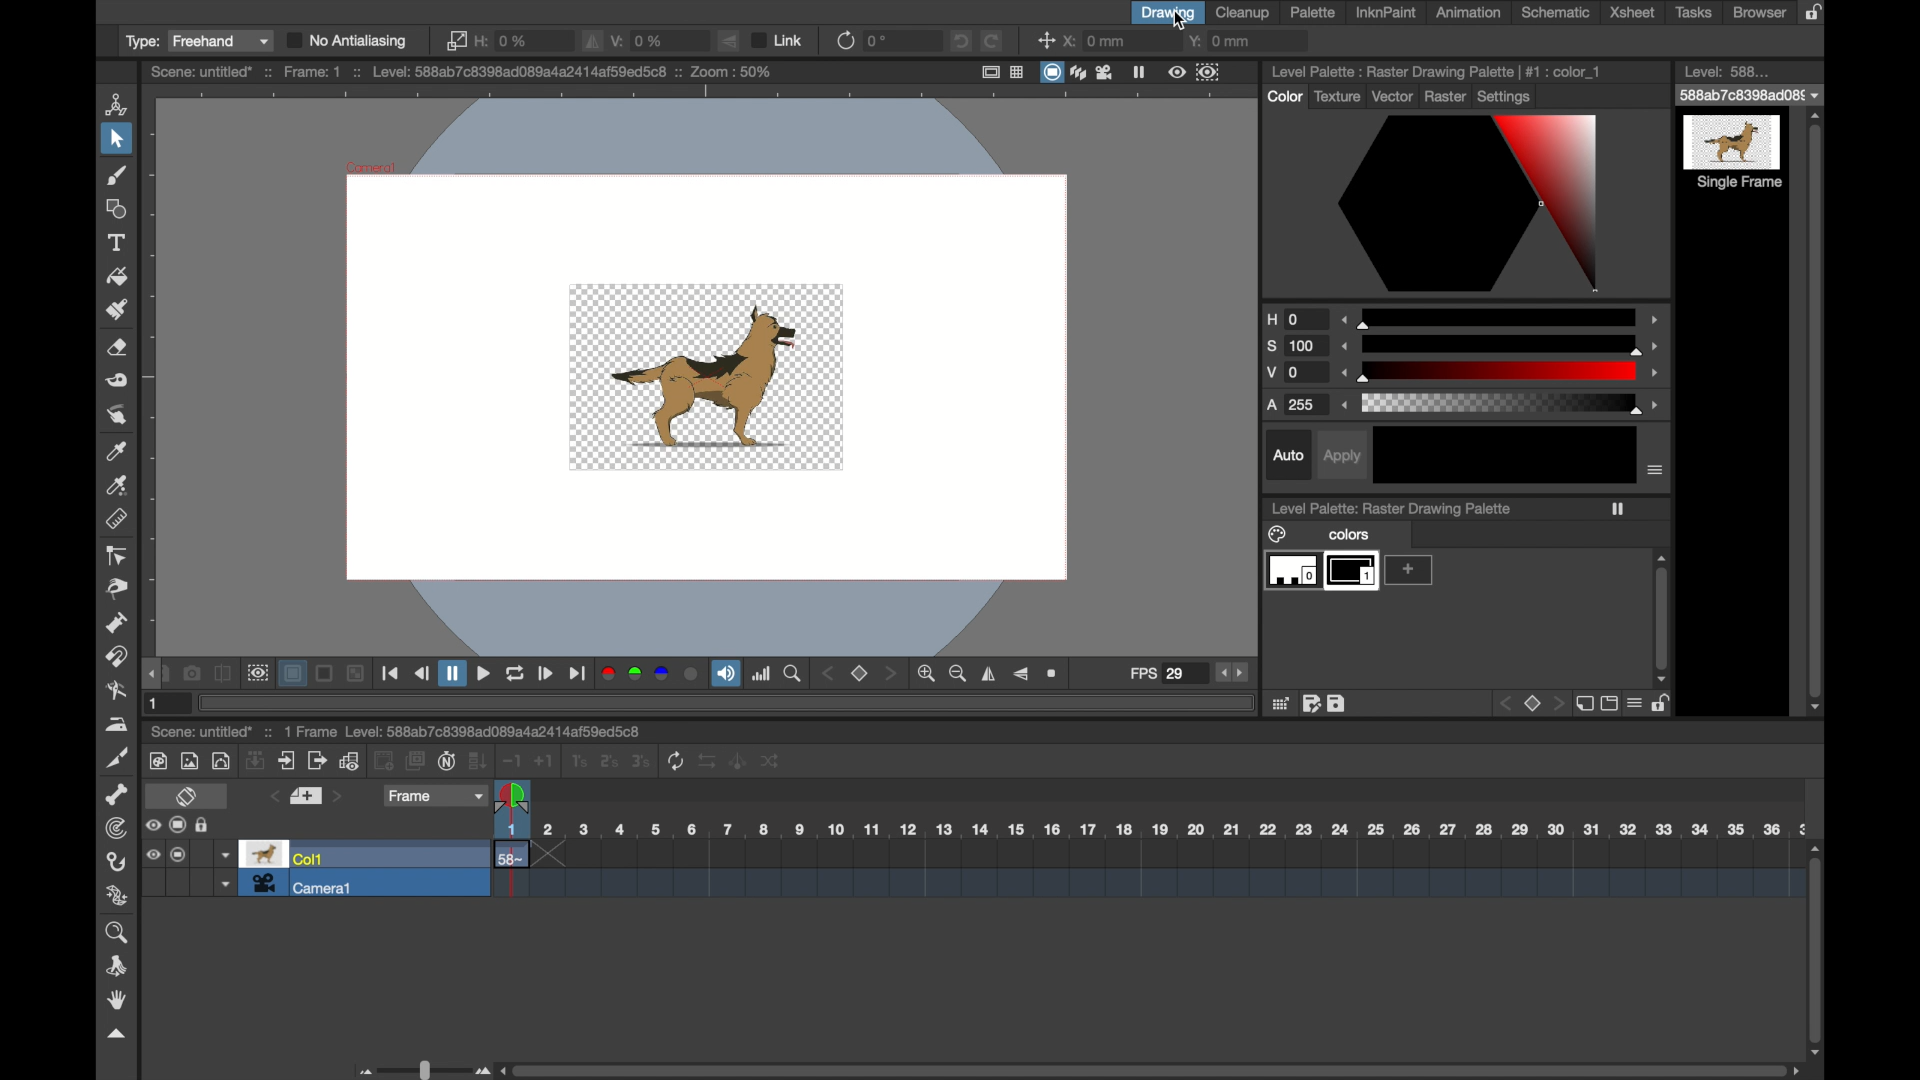  I want to click on col1, so click(308, 857).